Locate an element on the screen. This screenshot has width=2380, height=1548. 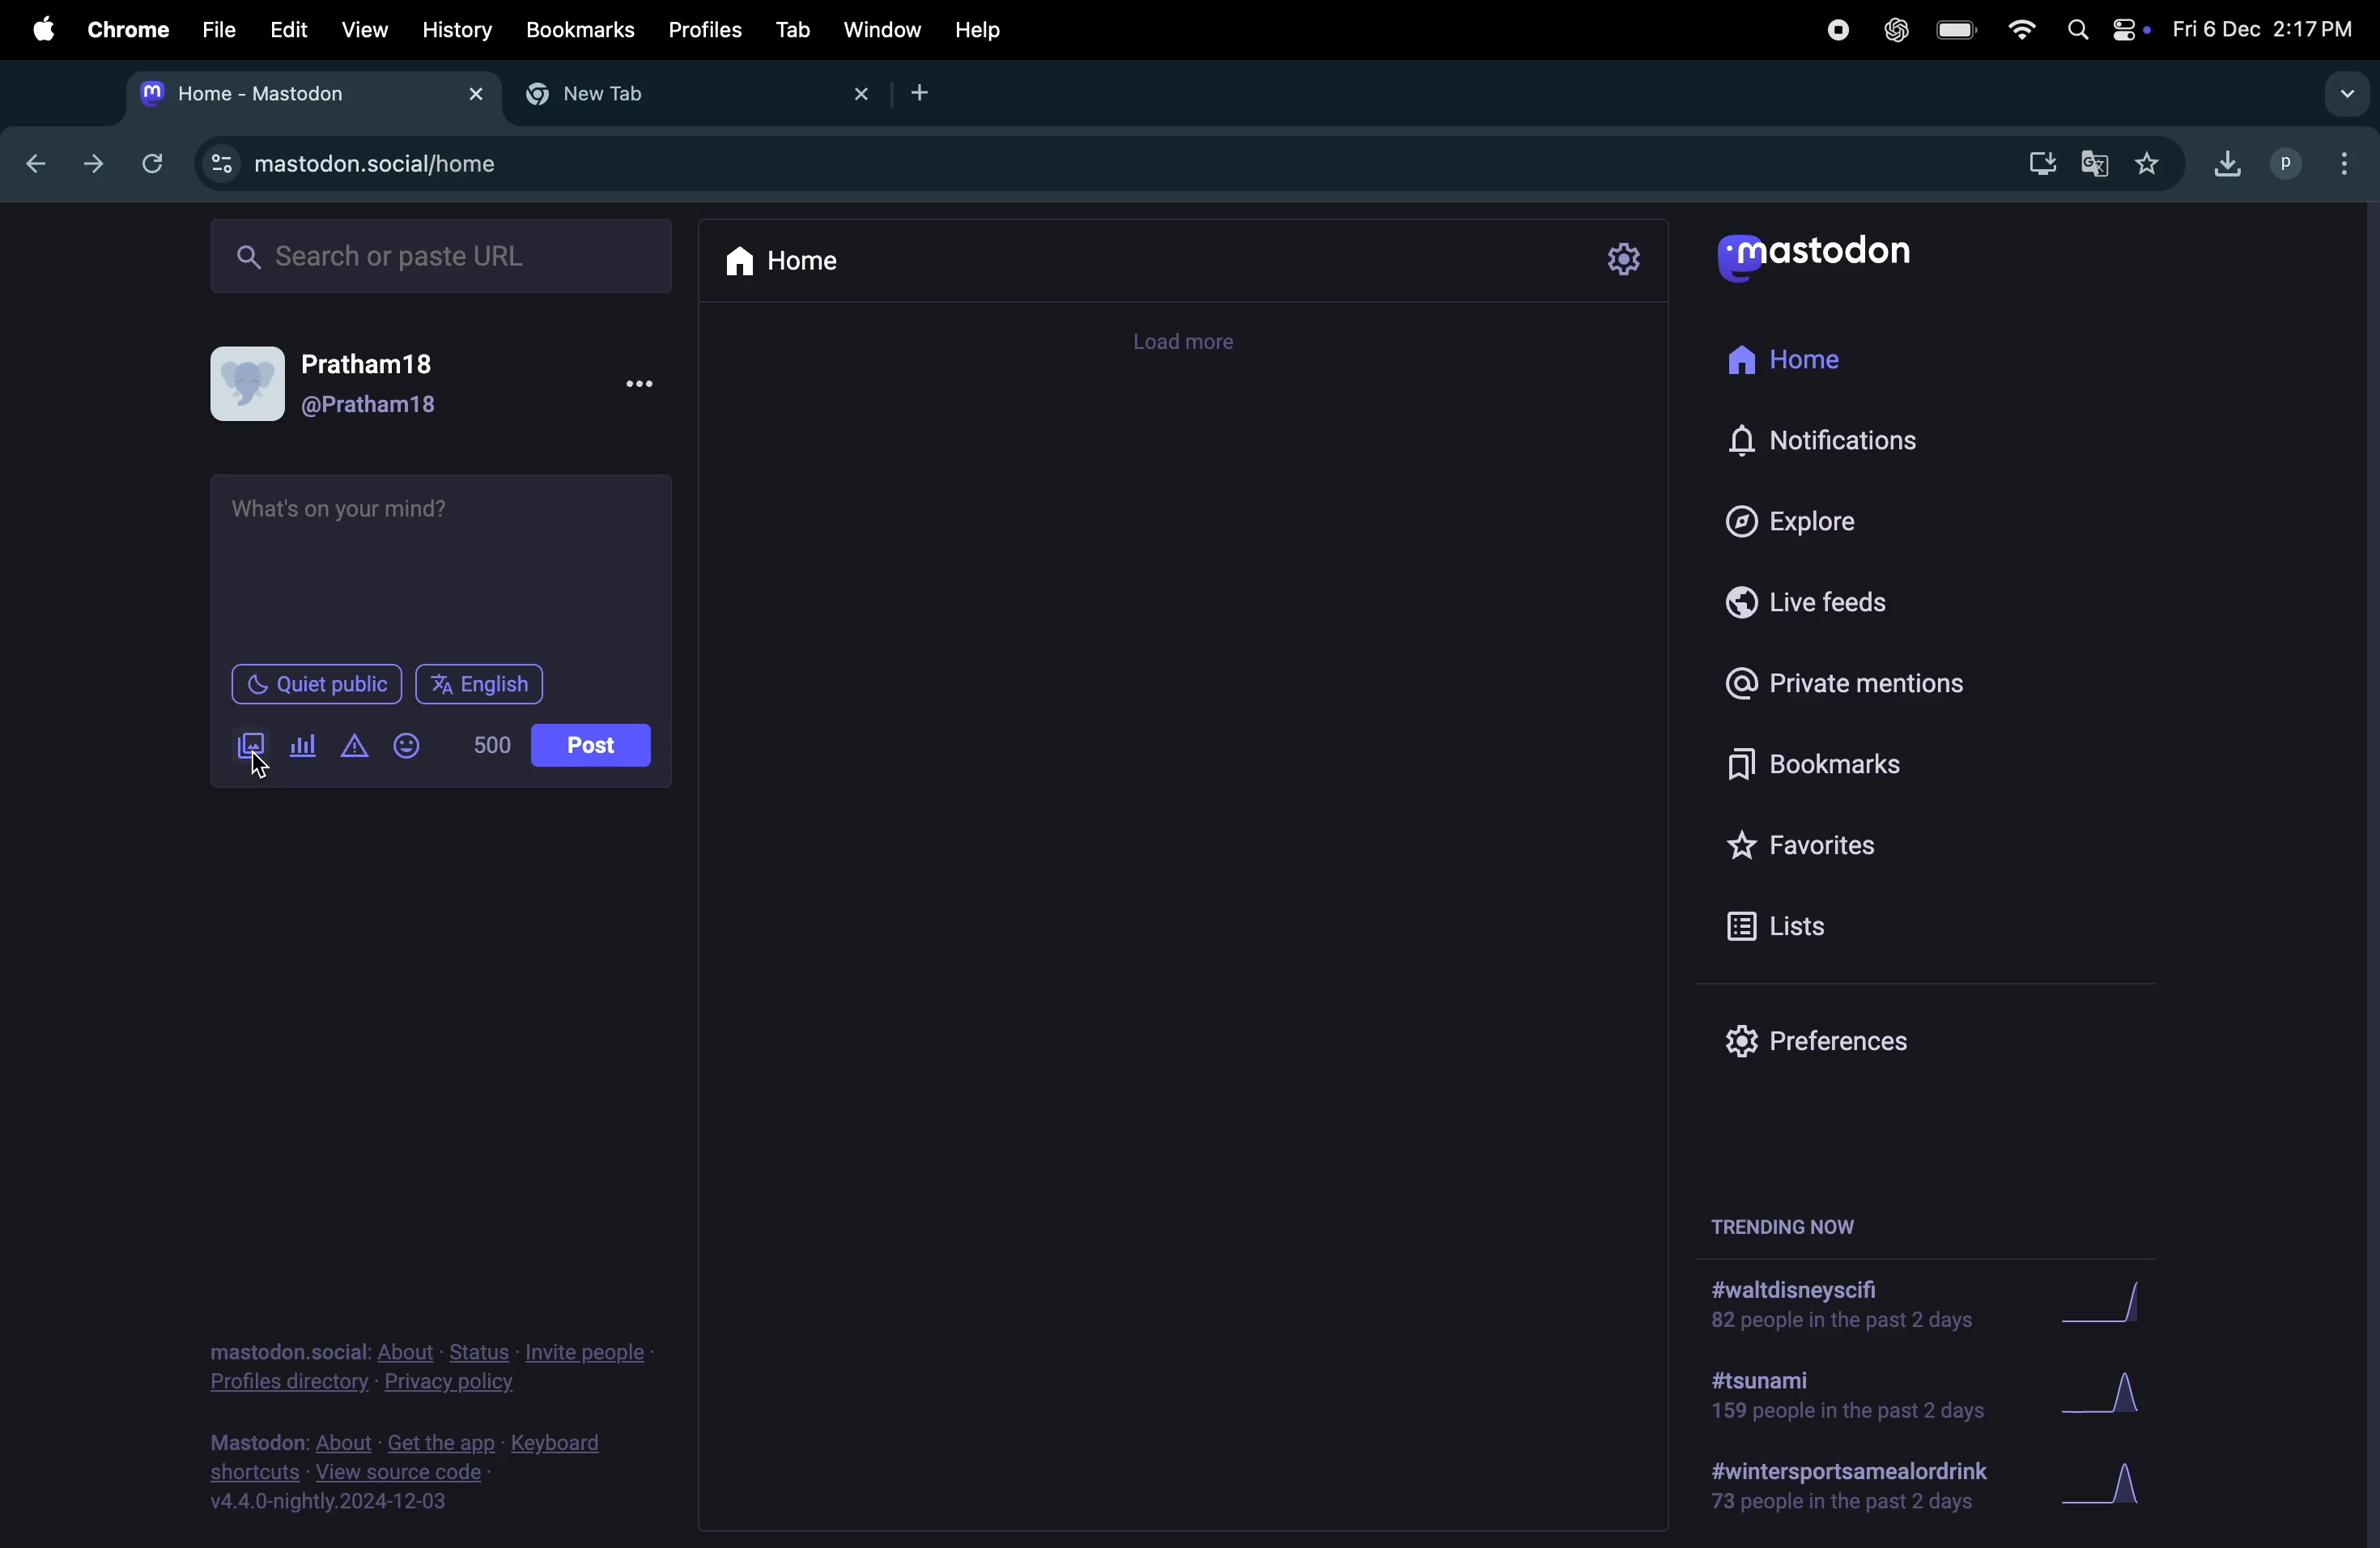
battery is located at coordinates (1958, 32).